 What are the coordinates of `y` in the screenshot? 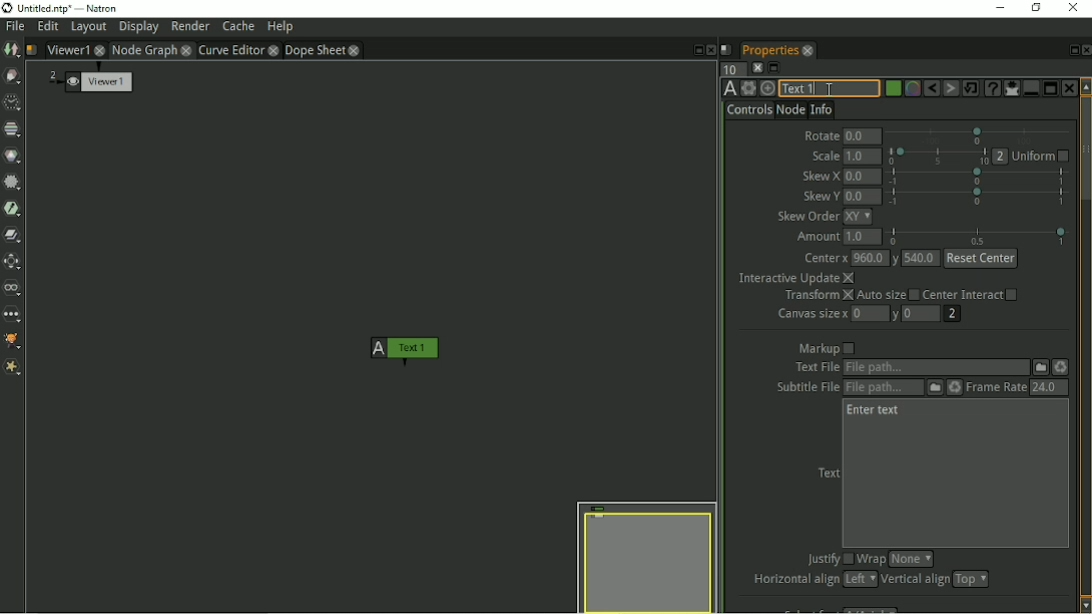 It's located at (893, 315).